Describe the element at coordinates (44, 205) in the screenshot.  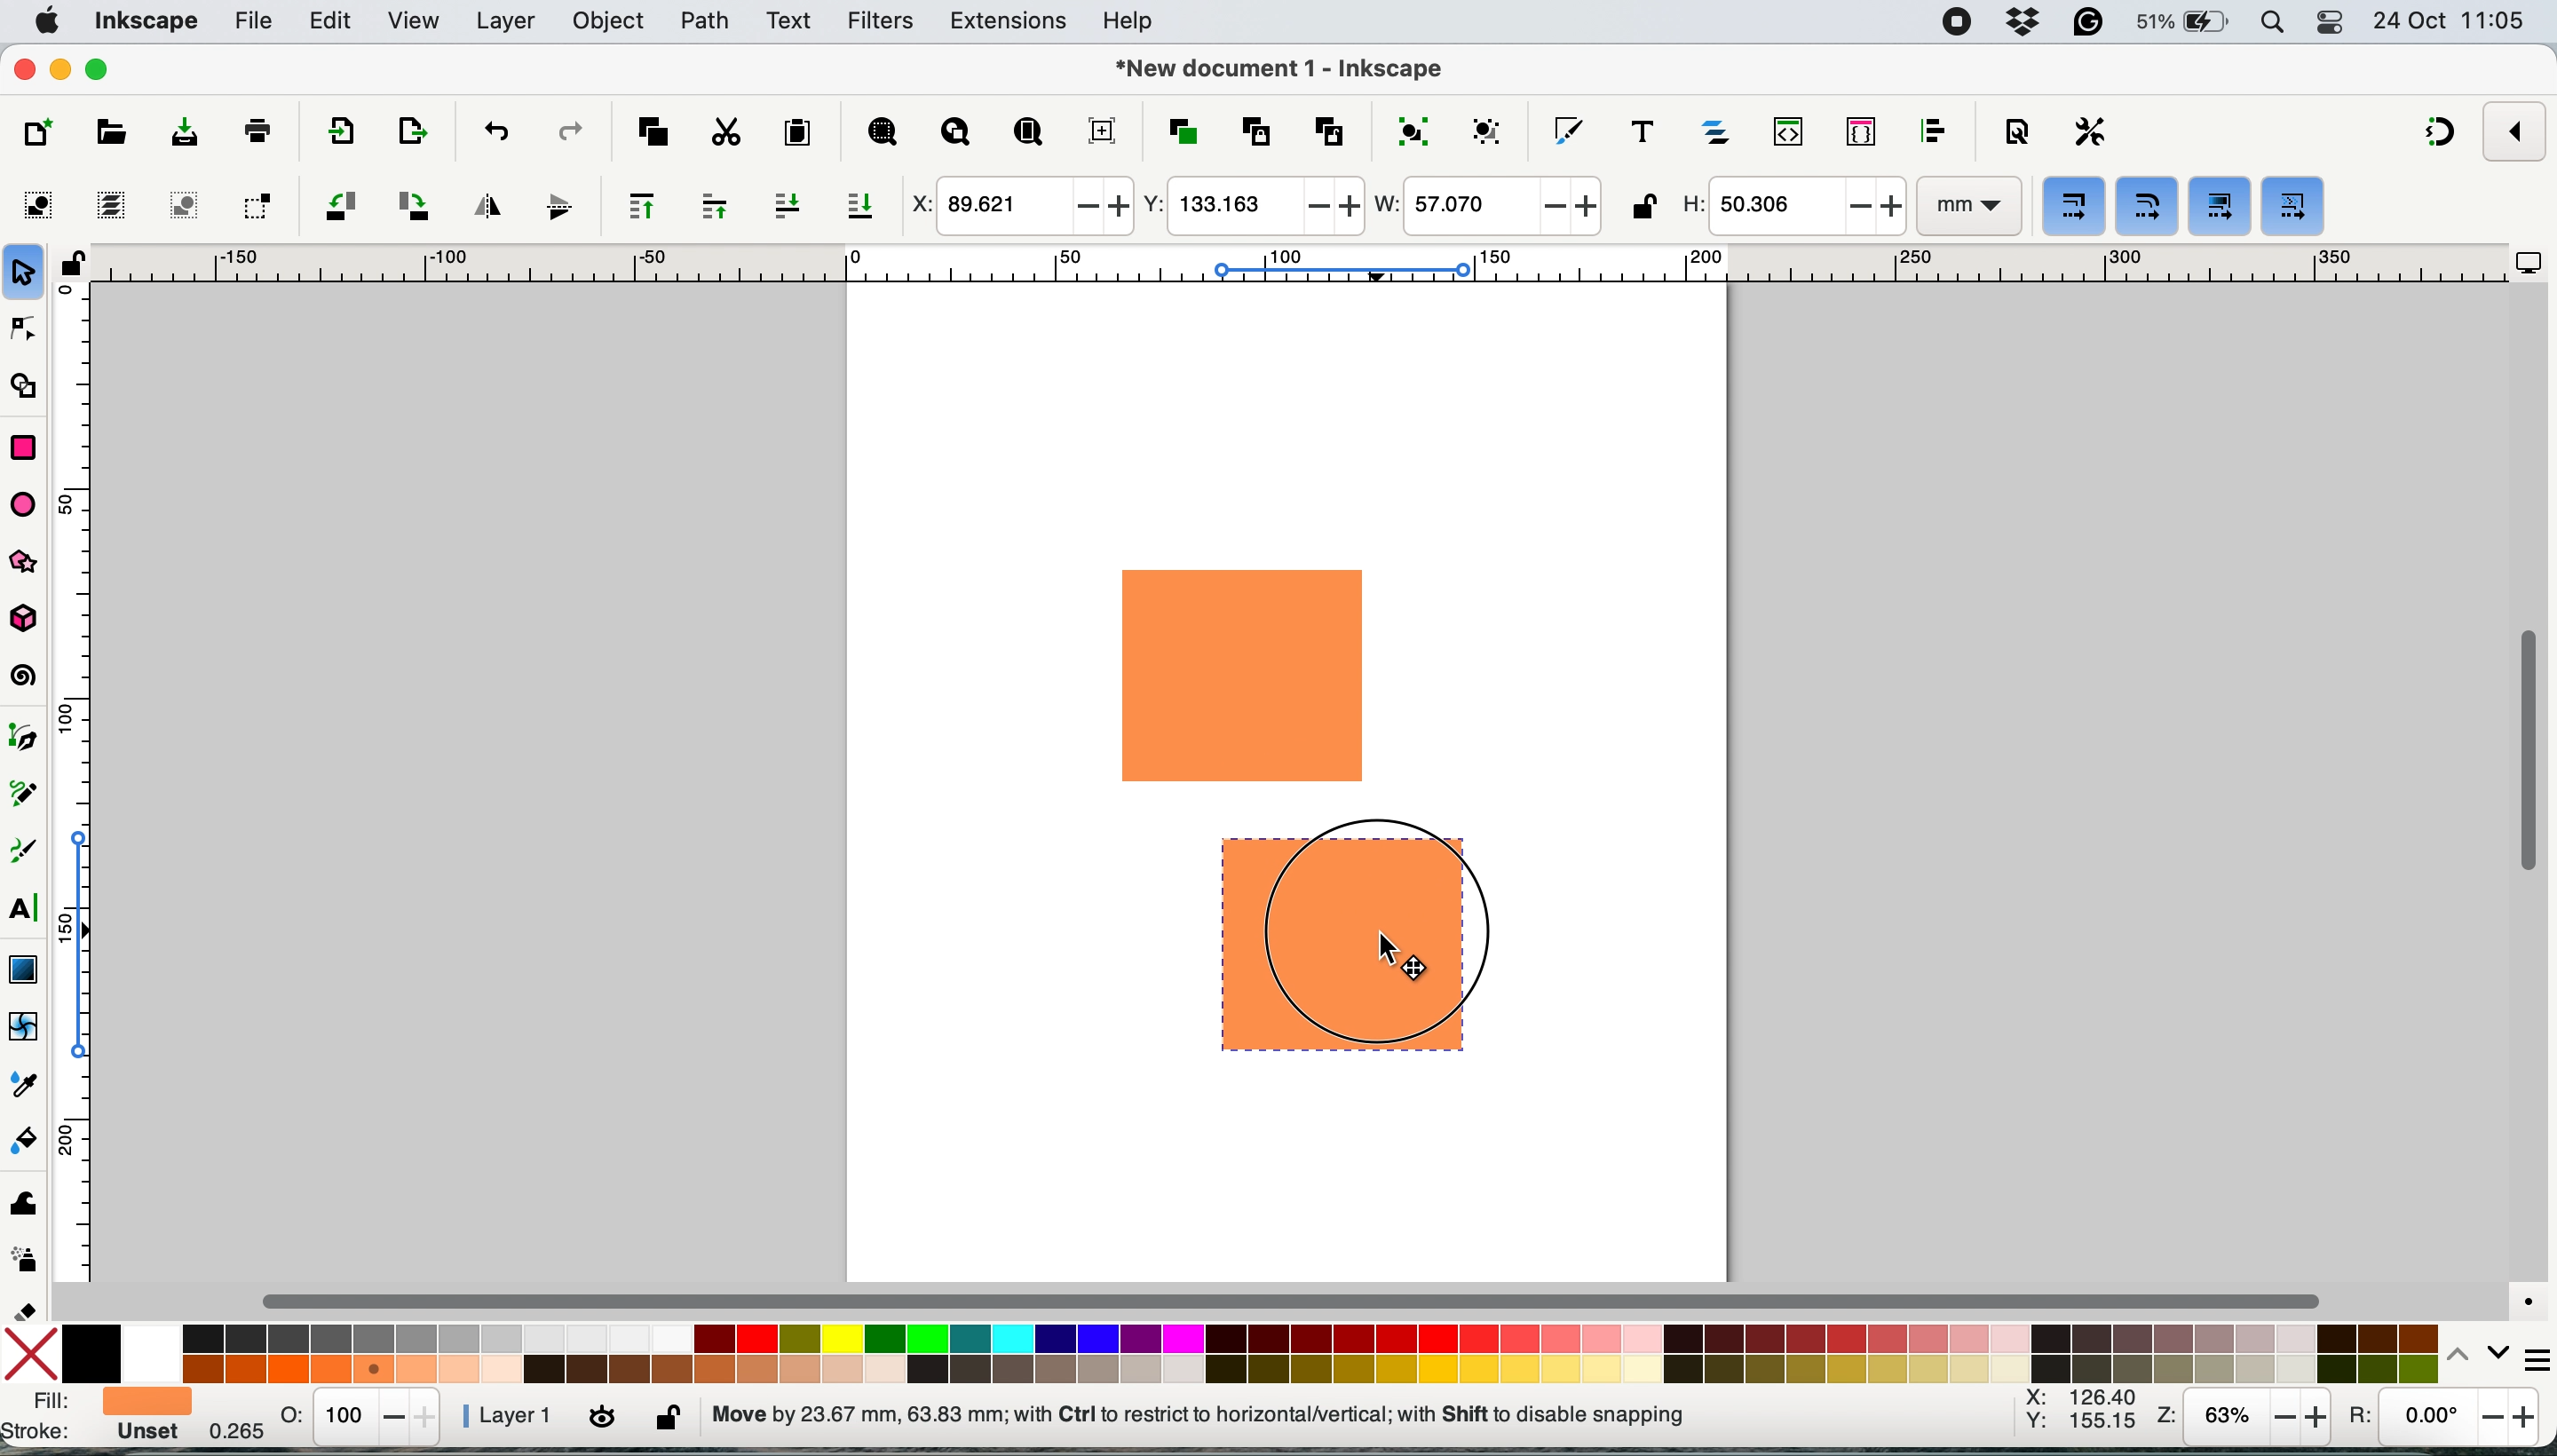
I see `select all objects` at that location.